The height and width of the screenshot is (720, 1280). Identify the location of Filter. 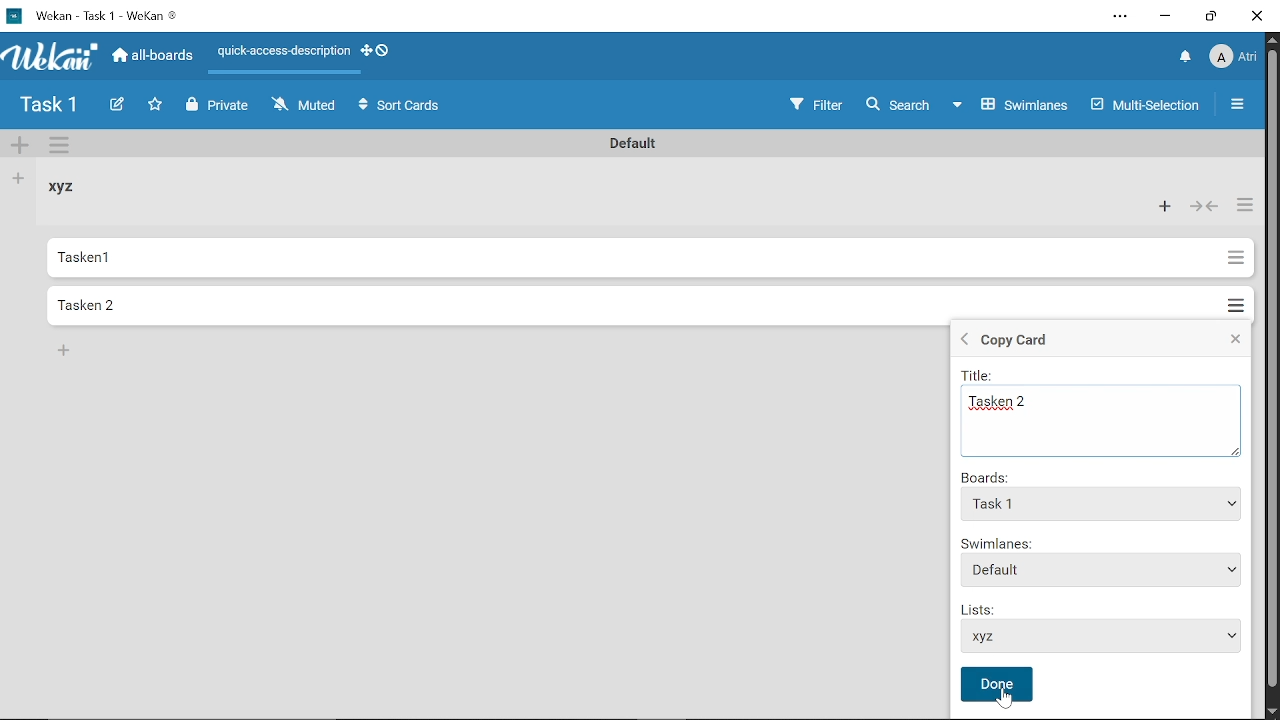
(815, 102).